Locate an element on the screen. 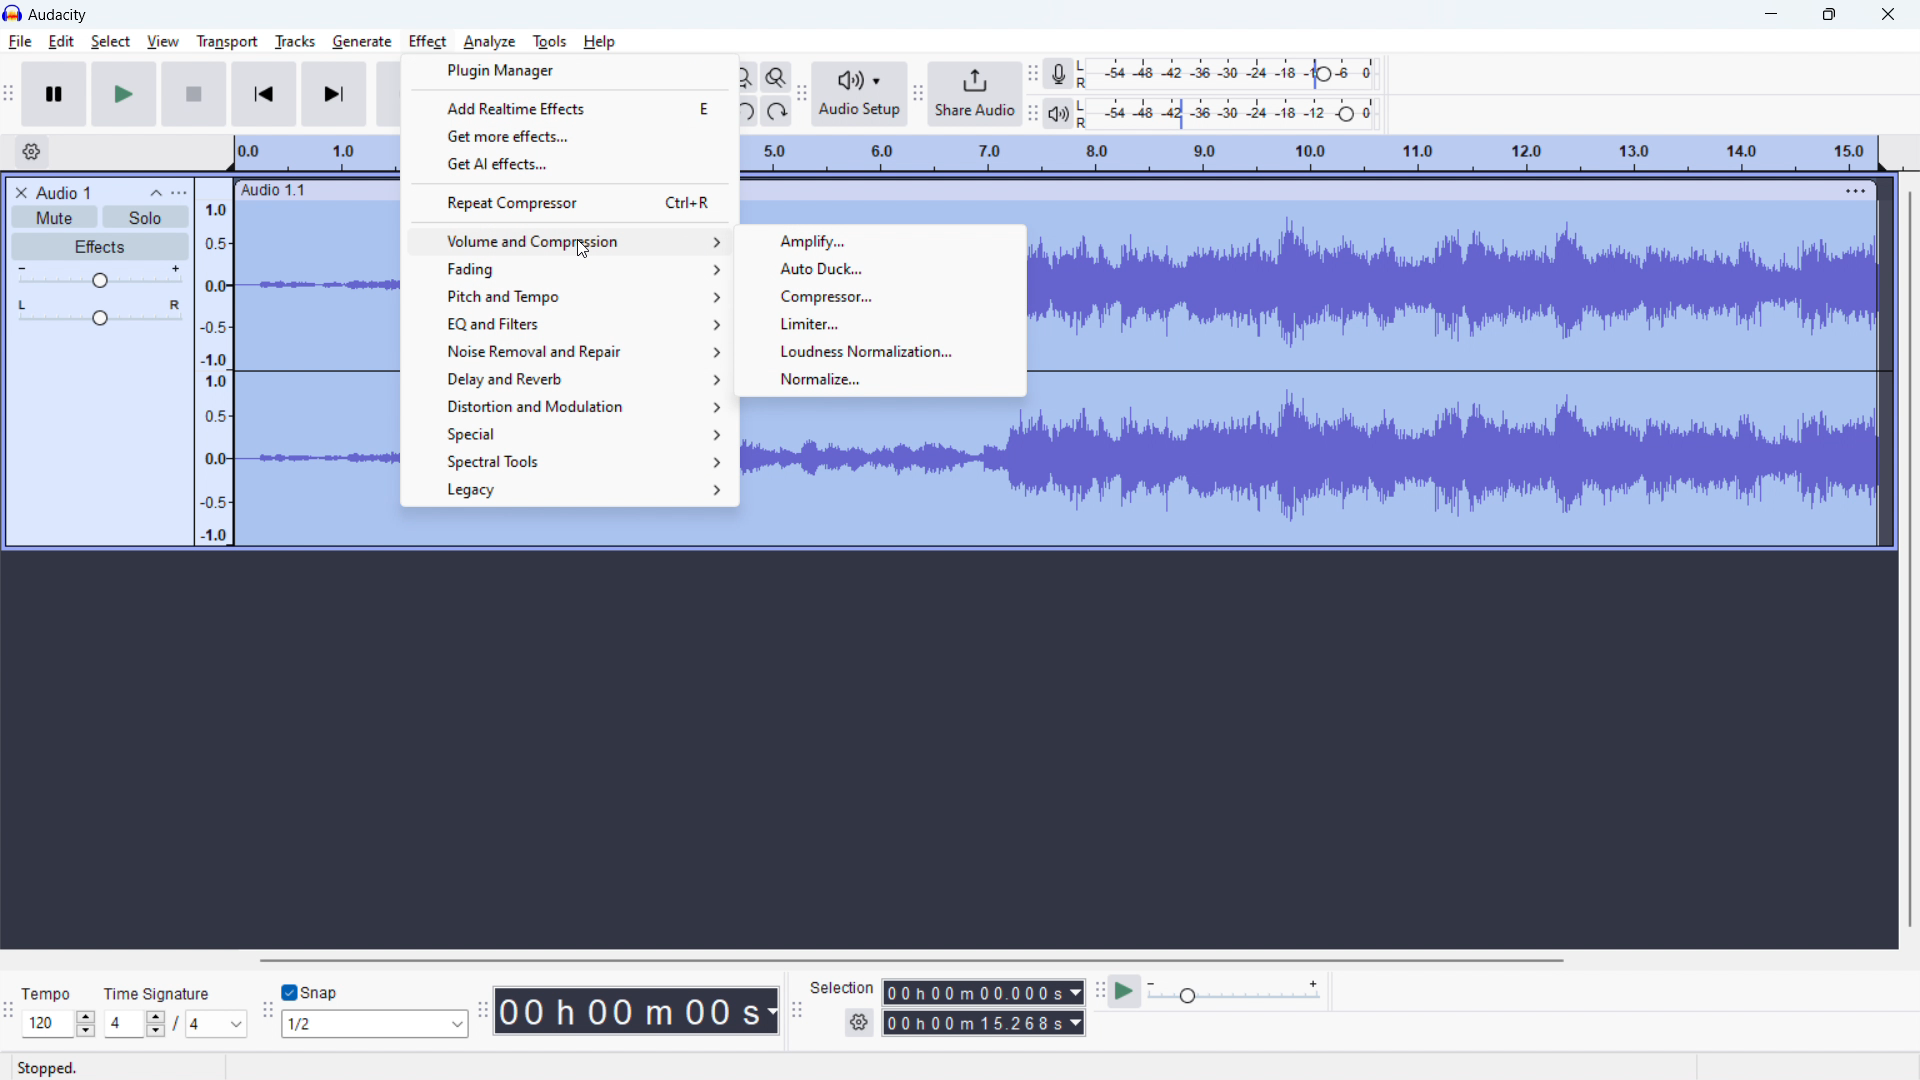 This screenshot has width=1920, height=1080. special is located at coordinates (567, 433).